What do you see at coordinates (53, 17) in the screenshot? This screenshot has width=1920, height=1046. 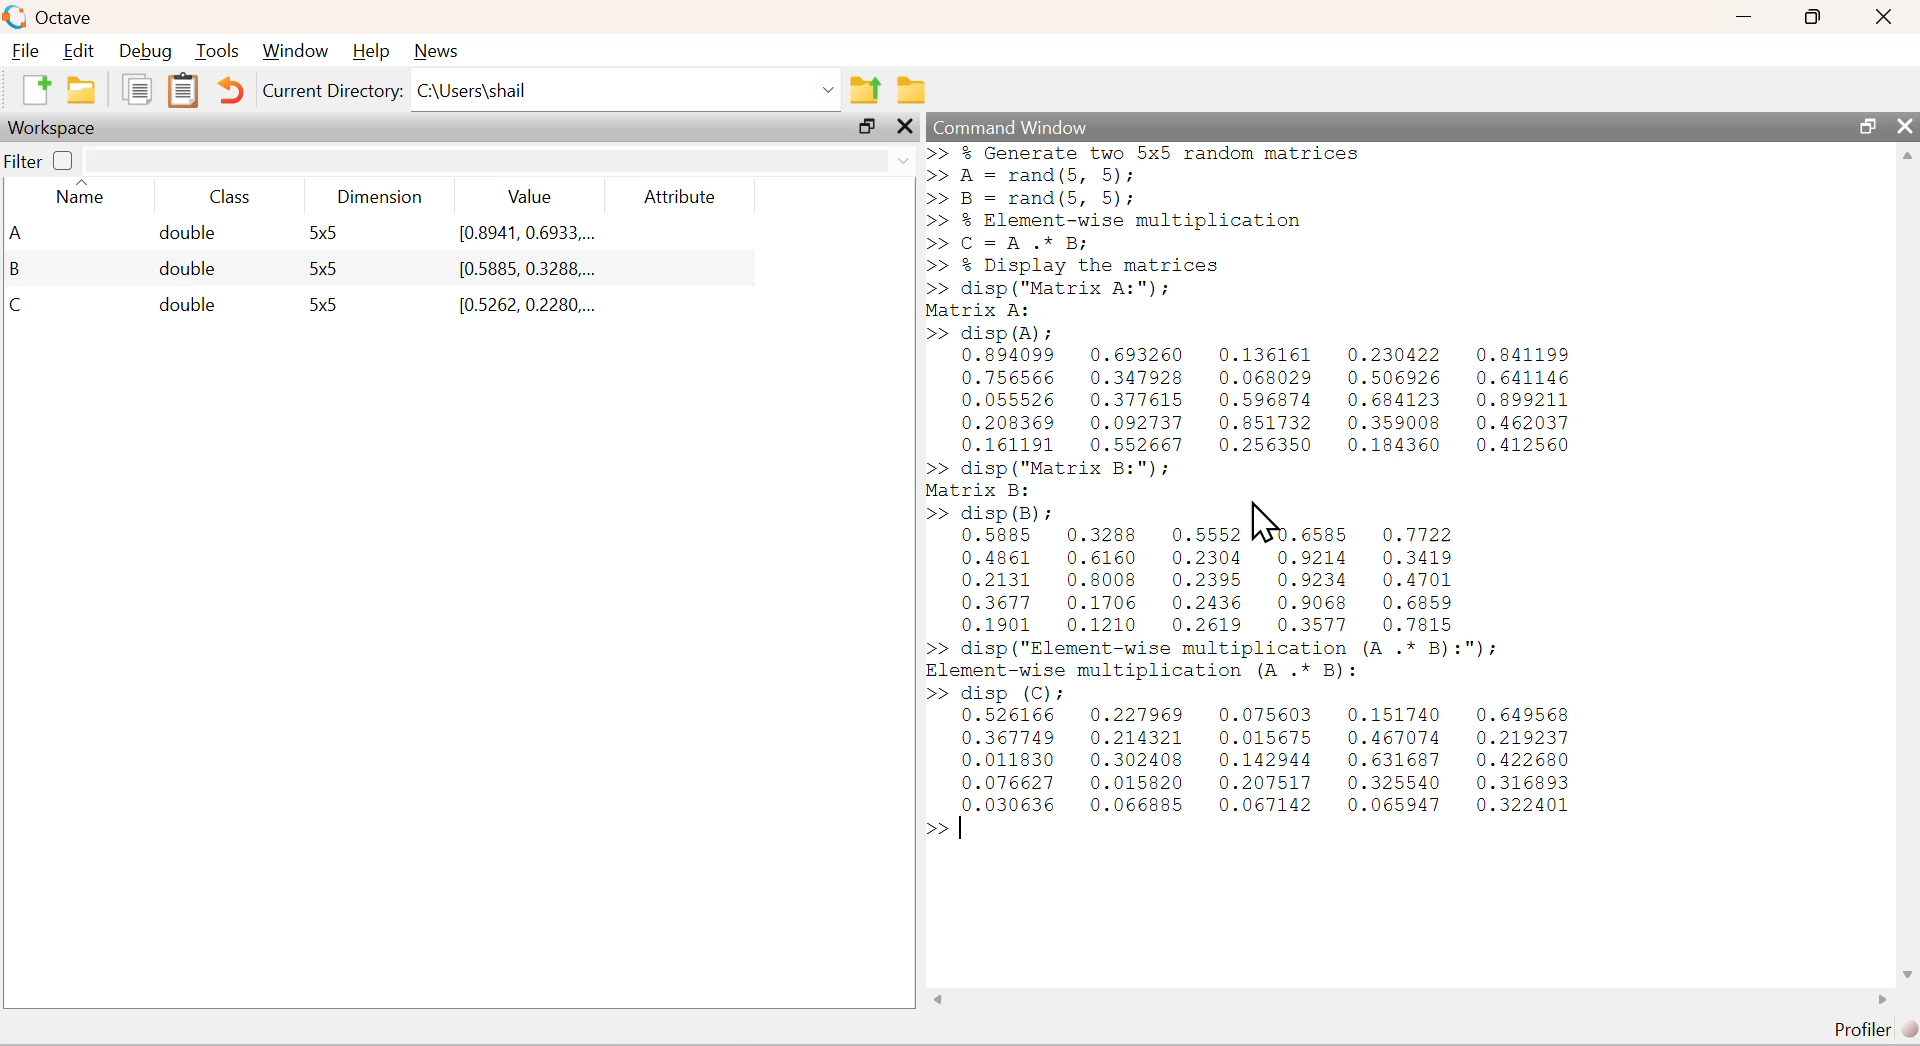 I see `Octave` at bounding box center [53, 17].